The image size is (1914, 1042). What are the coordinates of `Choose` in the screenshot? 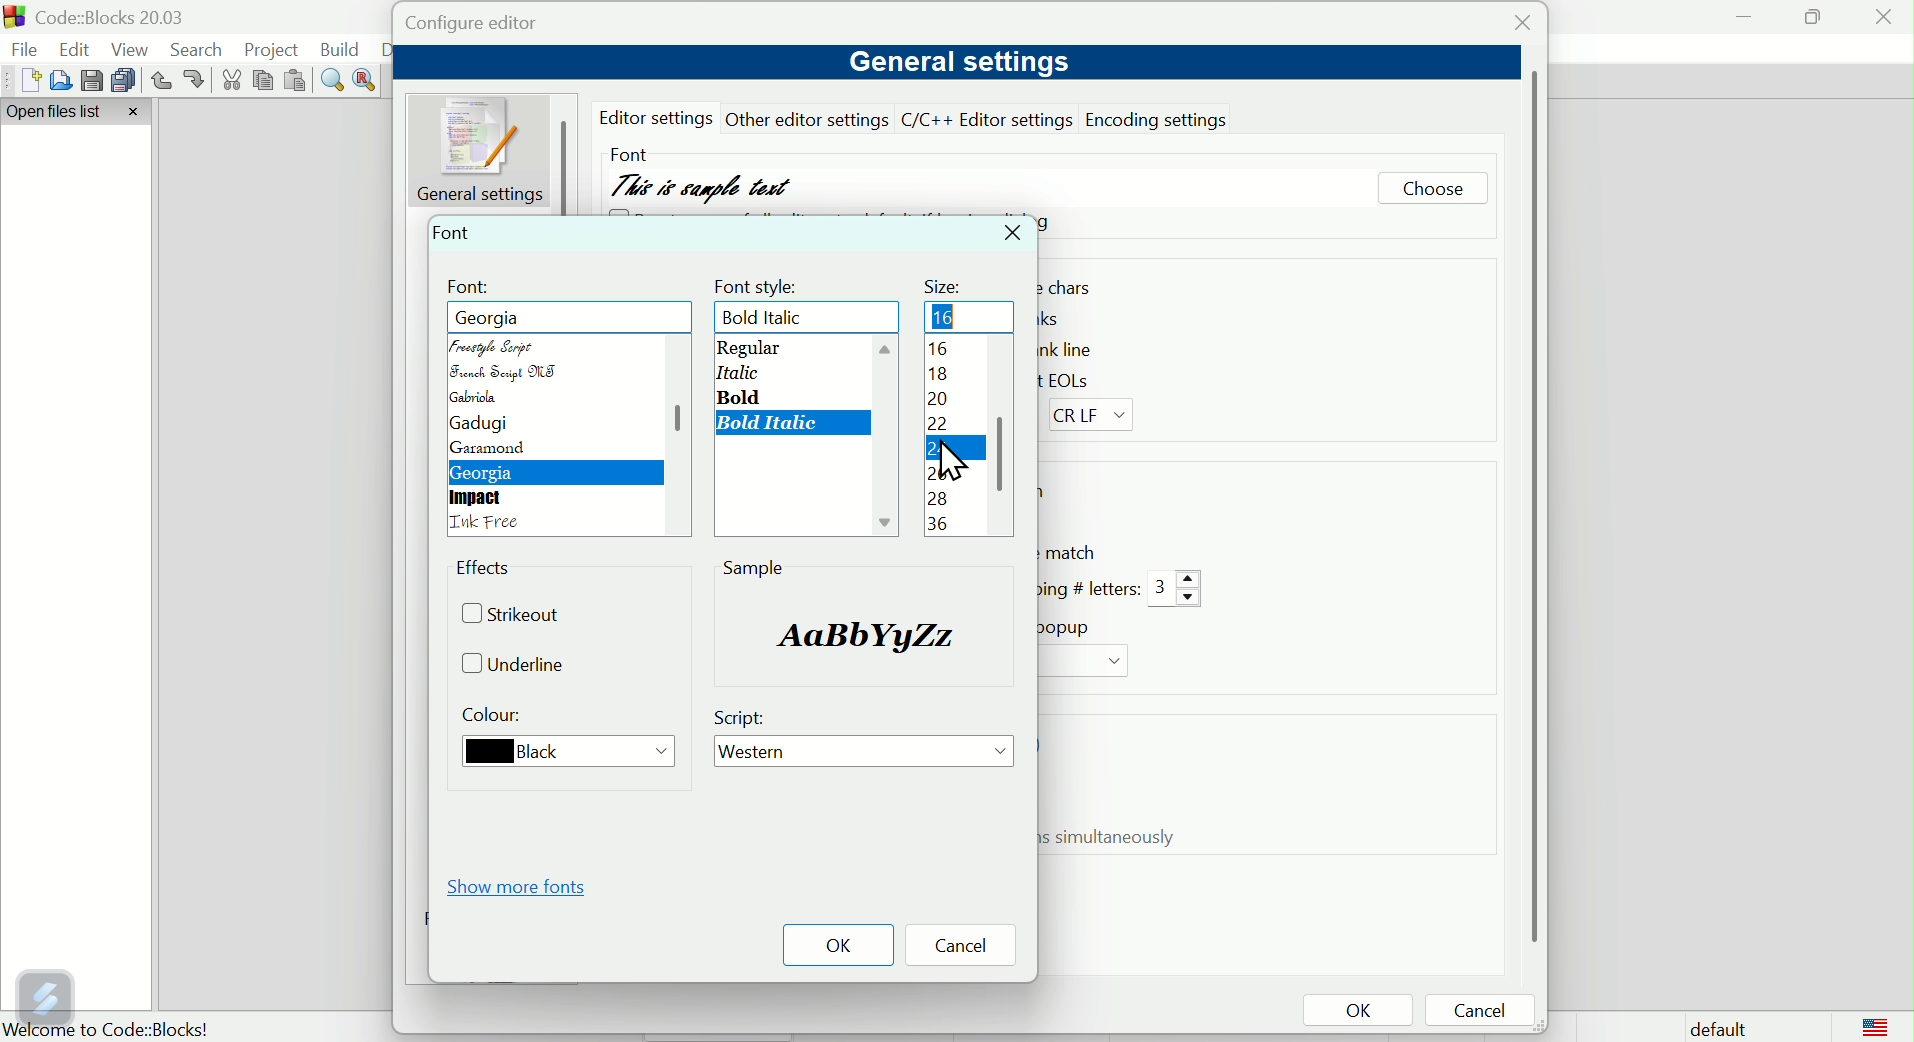 It's located at (1432, 191).